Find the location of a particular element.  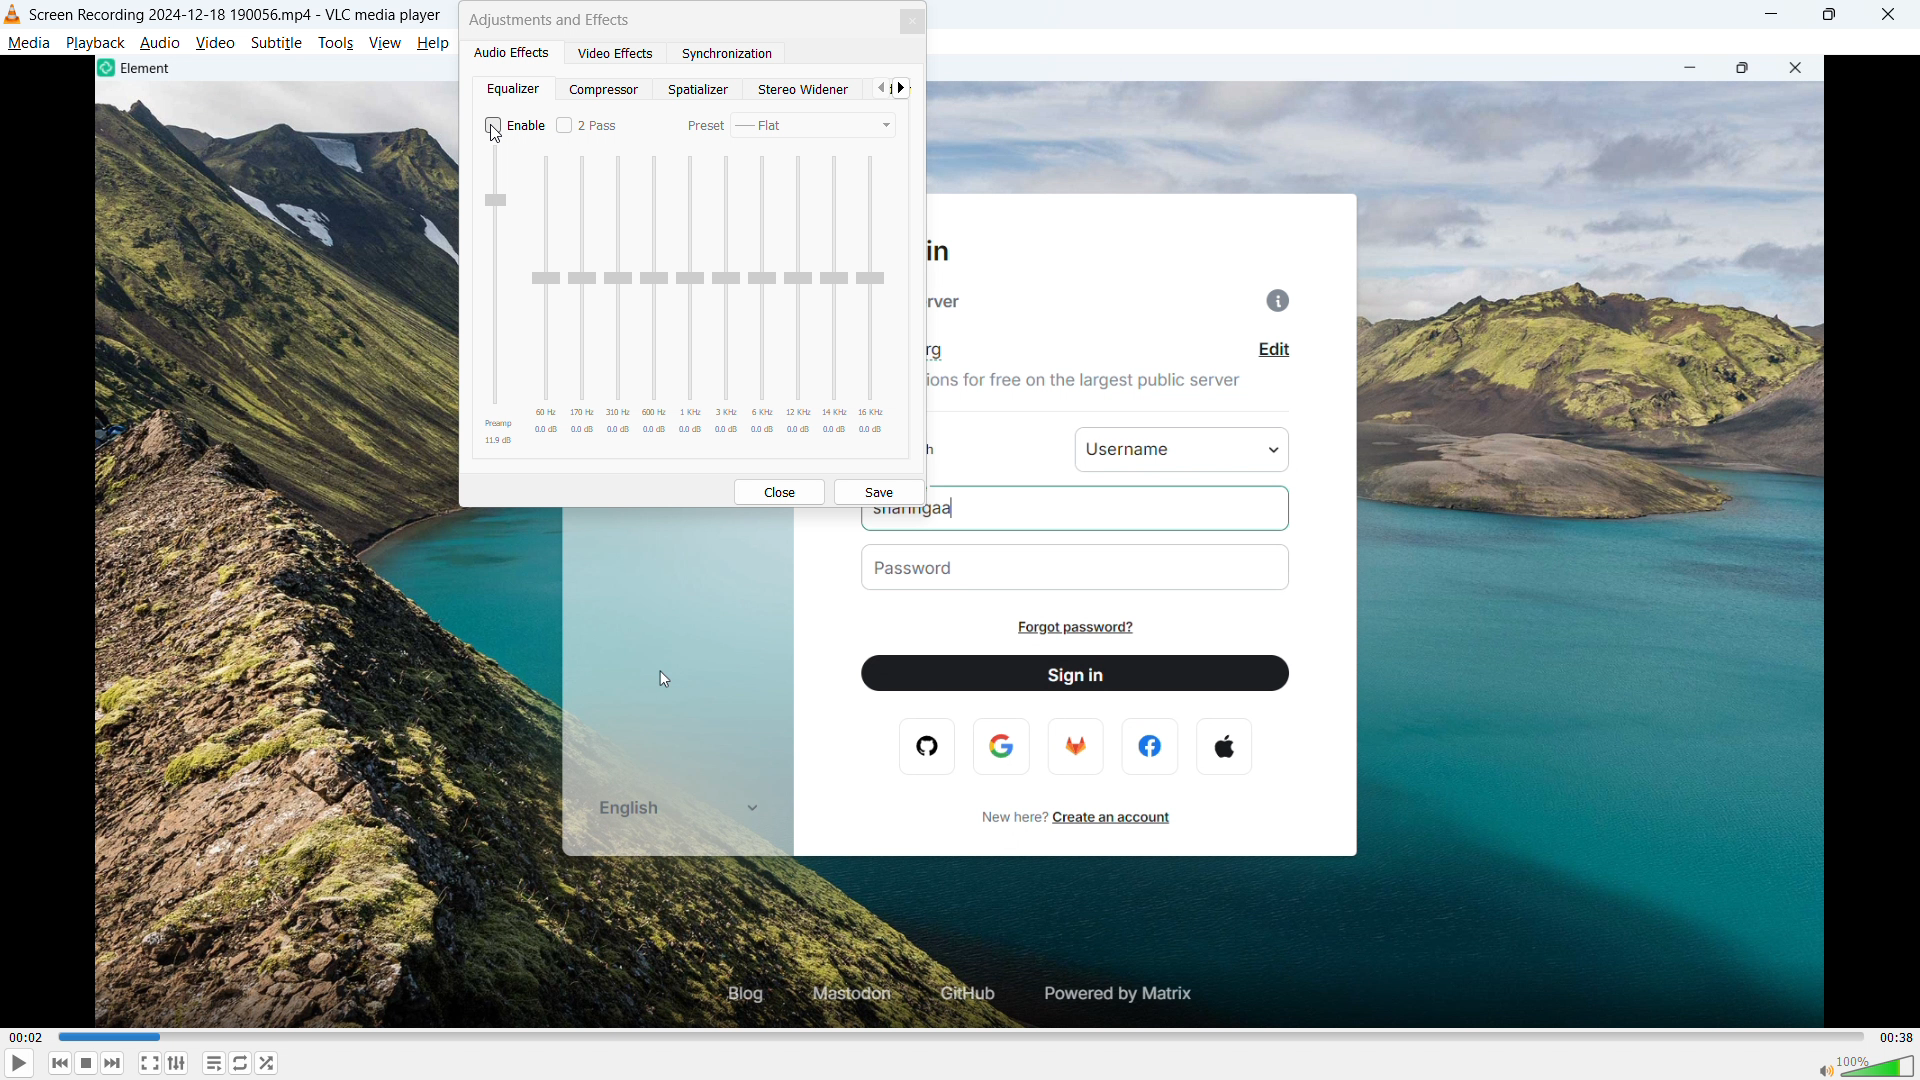

equalizer  is located at coordinates (512, 90).